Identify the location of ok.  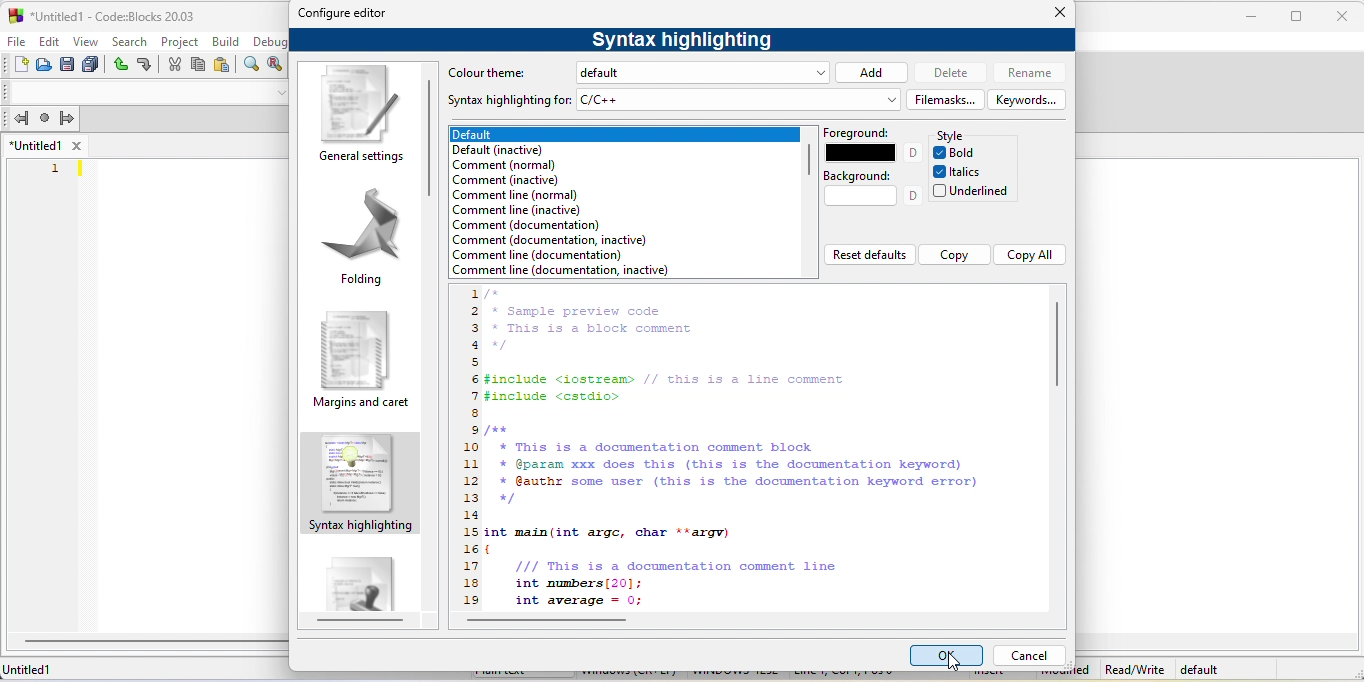
(947, 655).